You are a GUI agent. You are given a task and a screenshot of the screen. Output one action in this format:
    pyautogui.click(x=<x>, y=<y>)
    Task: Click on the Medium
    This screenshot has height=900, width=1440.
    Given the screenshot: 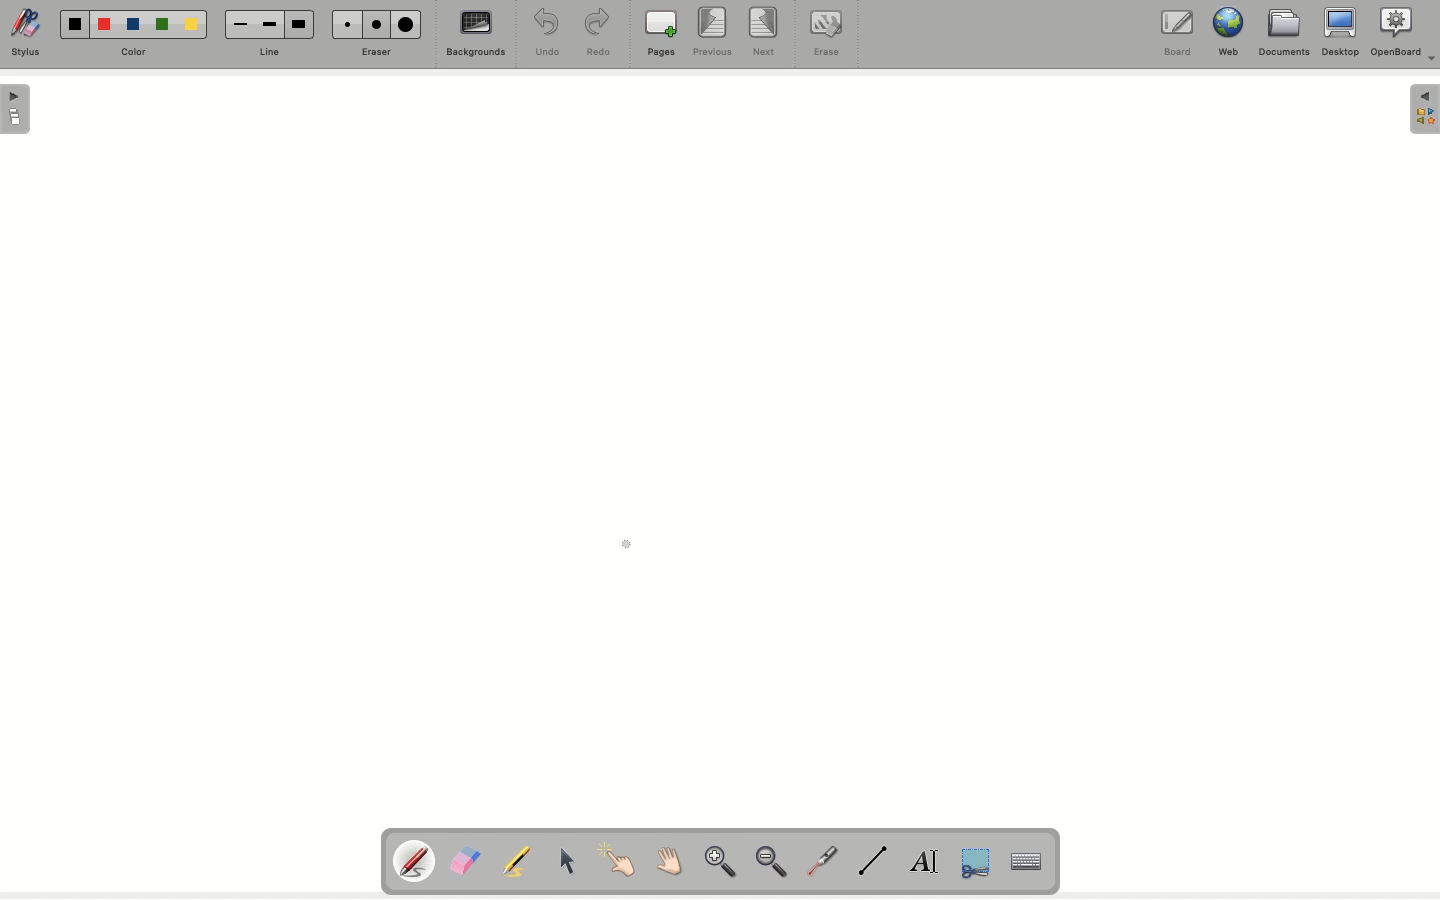 What is the action you would take?
    pyautogui.click(x=379, y=25)
    